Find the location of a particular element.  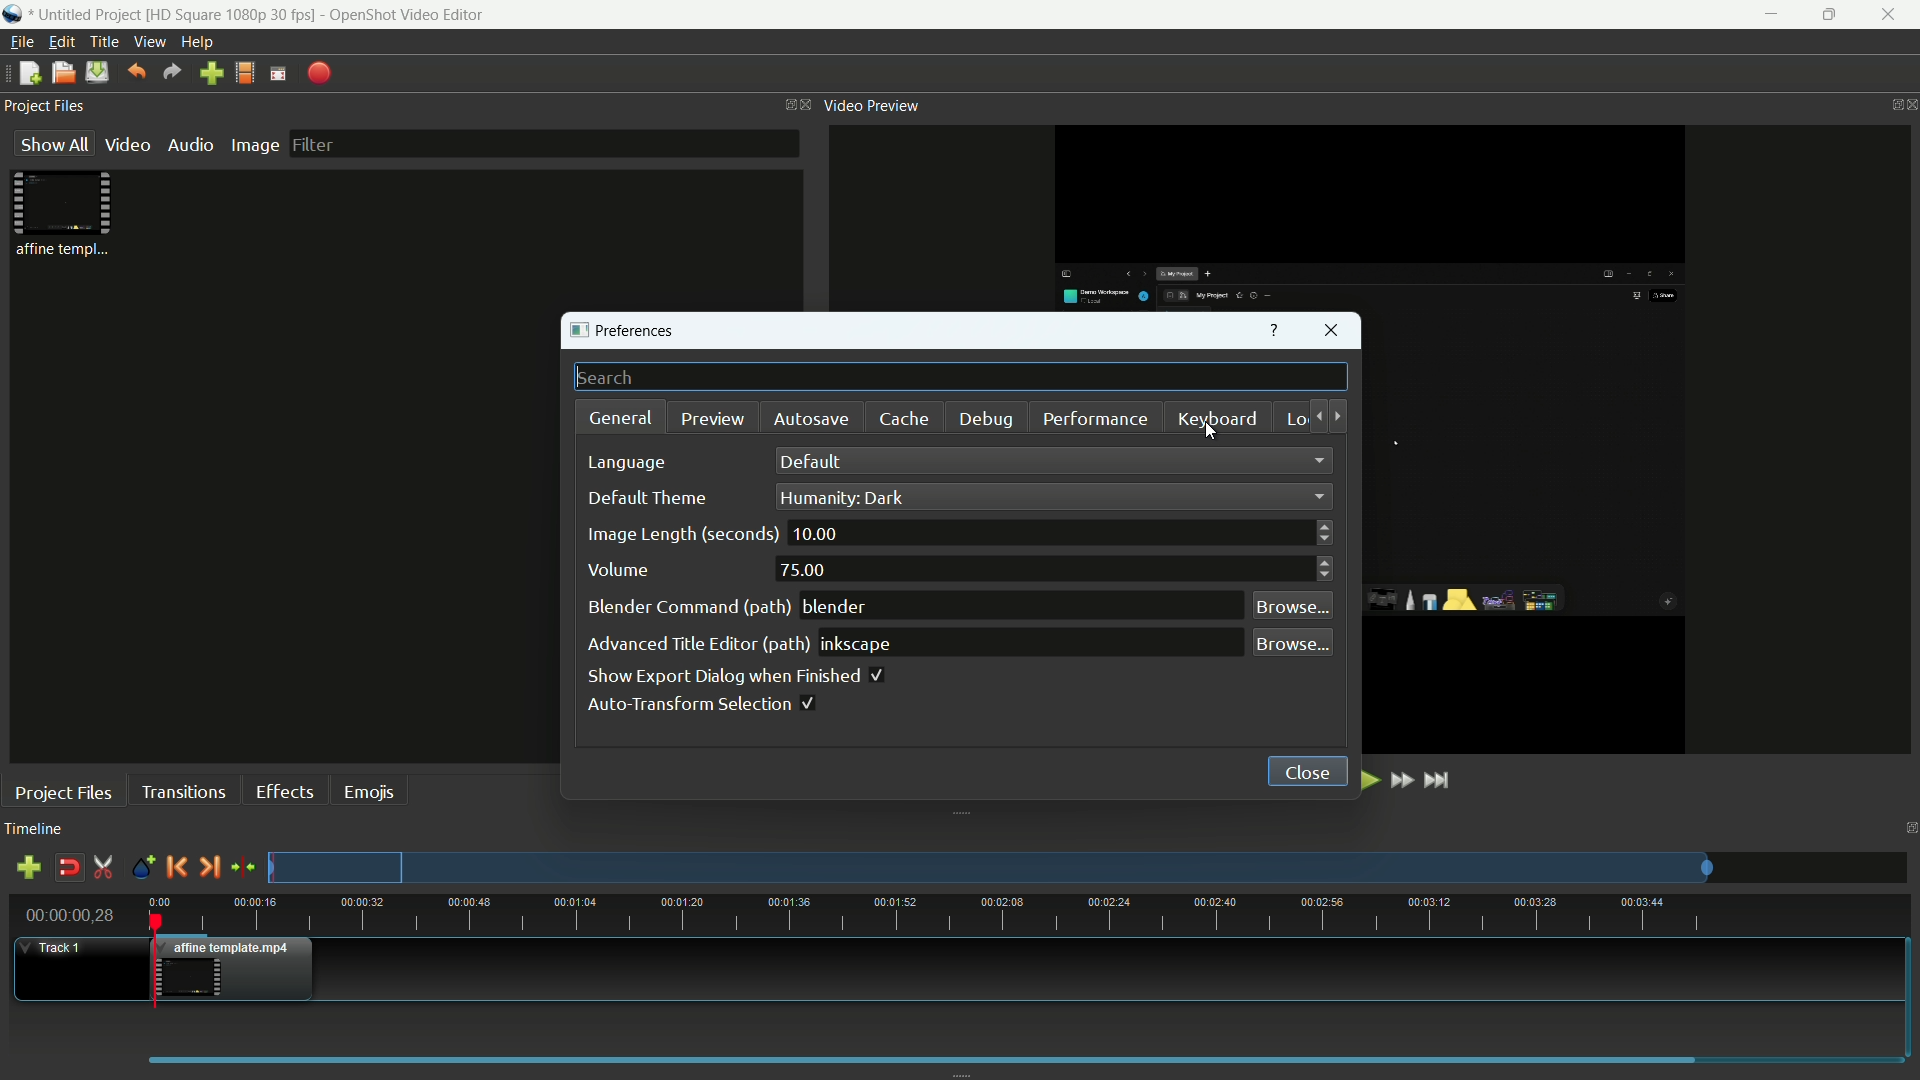

show export dialog when finished is located at coordinates (737, 675).